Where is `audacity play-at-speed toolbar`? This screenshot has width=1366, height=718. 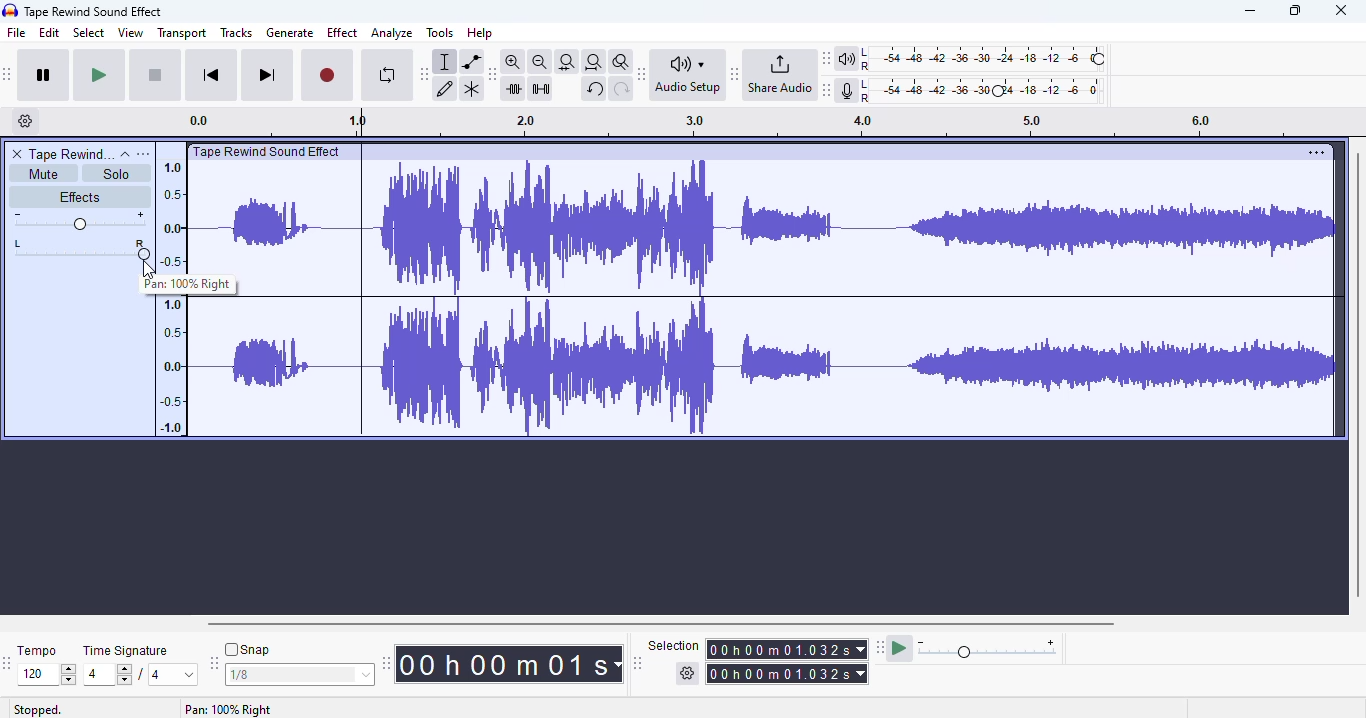
audacity play-at-speed toolbar is located at coordinates (968, 647).